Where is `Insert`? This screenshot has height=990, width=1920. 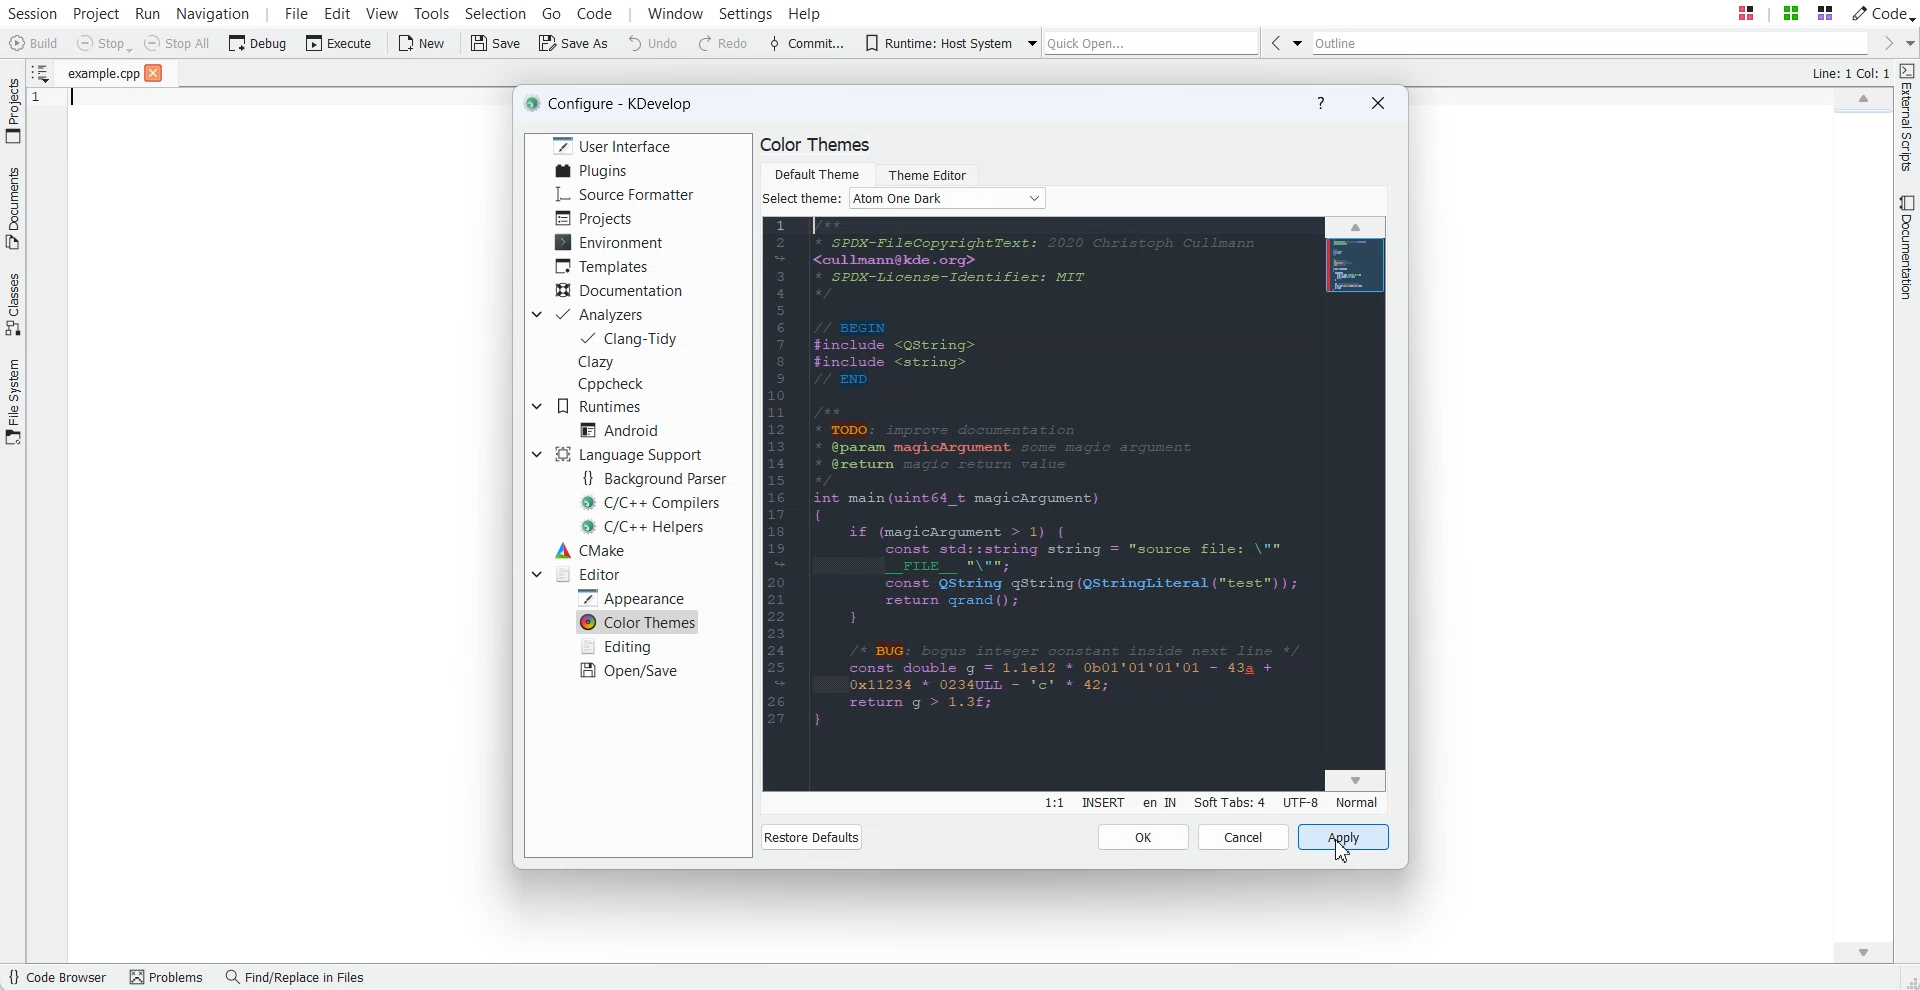 Insert is located at coordinates (1102, 803).